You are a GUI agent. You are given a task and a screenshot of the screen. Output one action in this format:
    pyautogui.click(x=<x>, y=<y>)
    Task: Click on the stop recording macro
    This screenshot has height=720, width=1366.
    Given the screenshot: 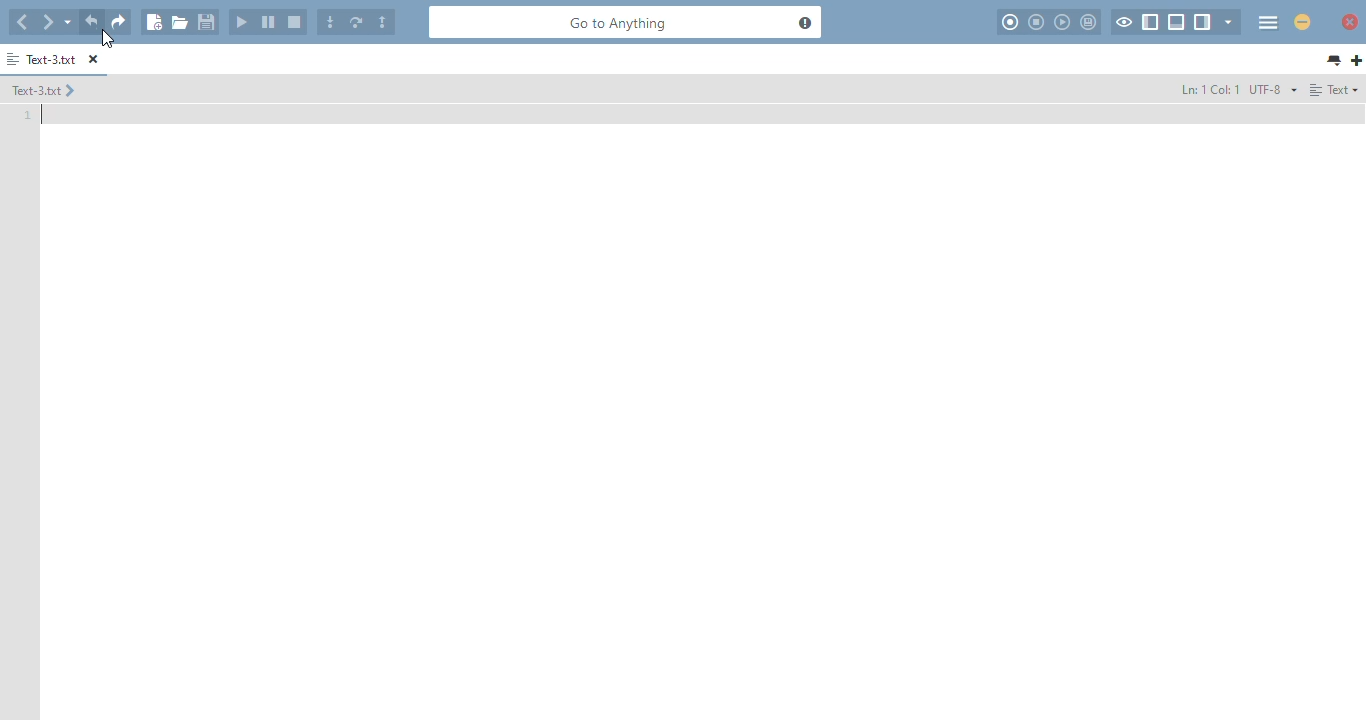 What is the action you would take?
    pyautogui.click(x=1036, y=22)
    